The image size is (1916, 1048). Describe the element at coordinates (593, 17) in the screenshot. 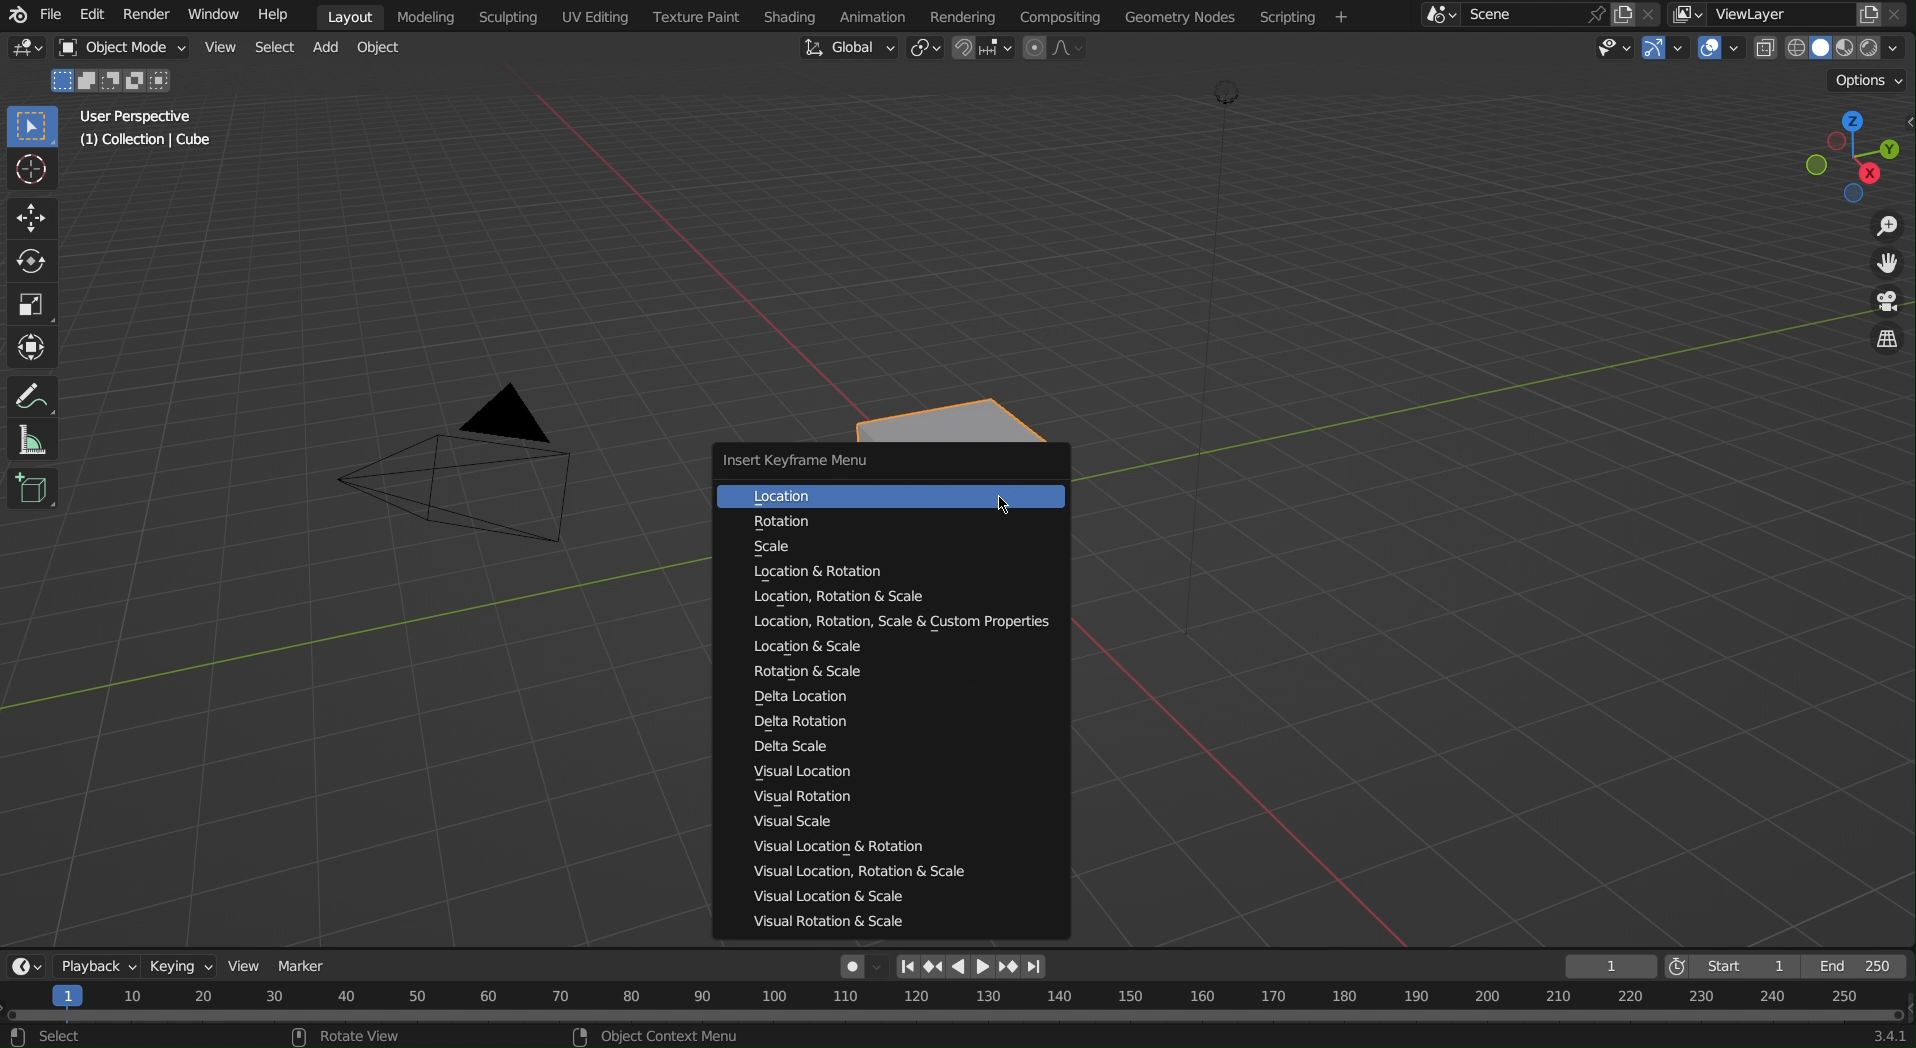

I see `UV Editing` at that location.